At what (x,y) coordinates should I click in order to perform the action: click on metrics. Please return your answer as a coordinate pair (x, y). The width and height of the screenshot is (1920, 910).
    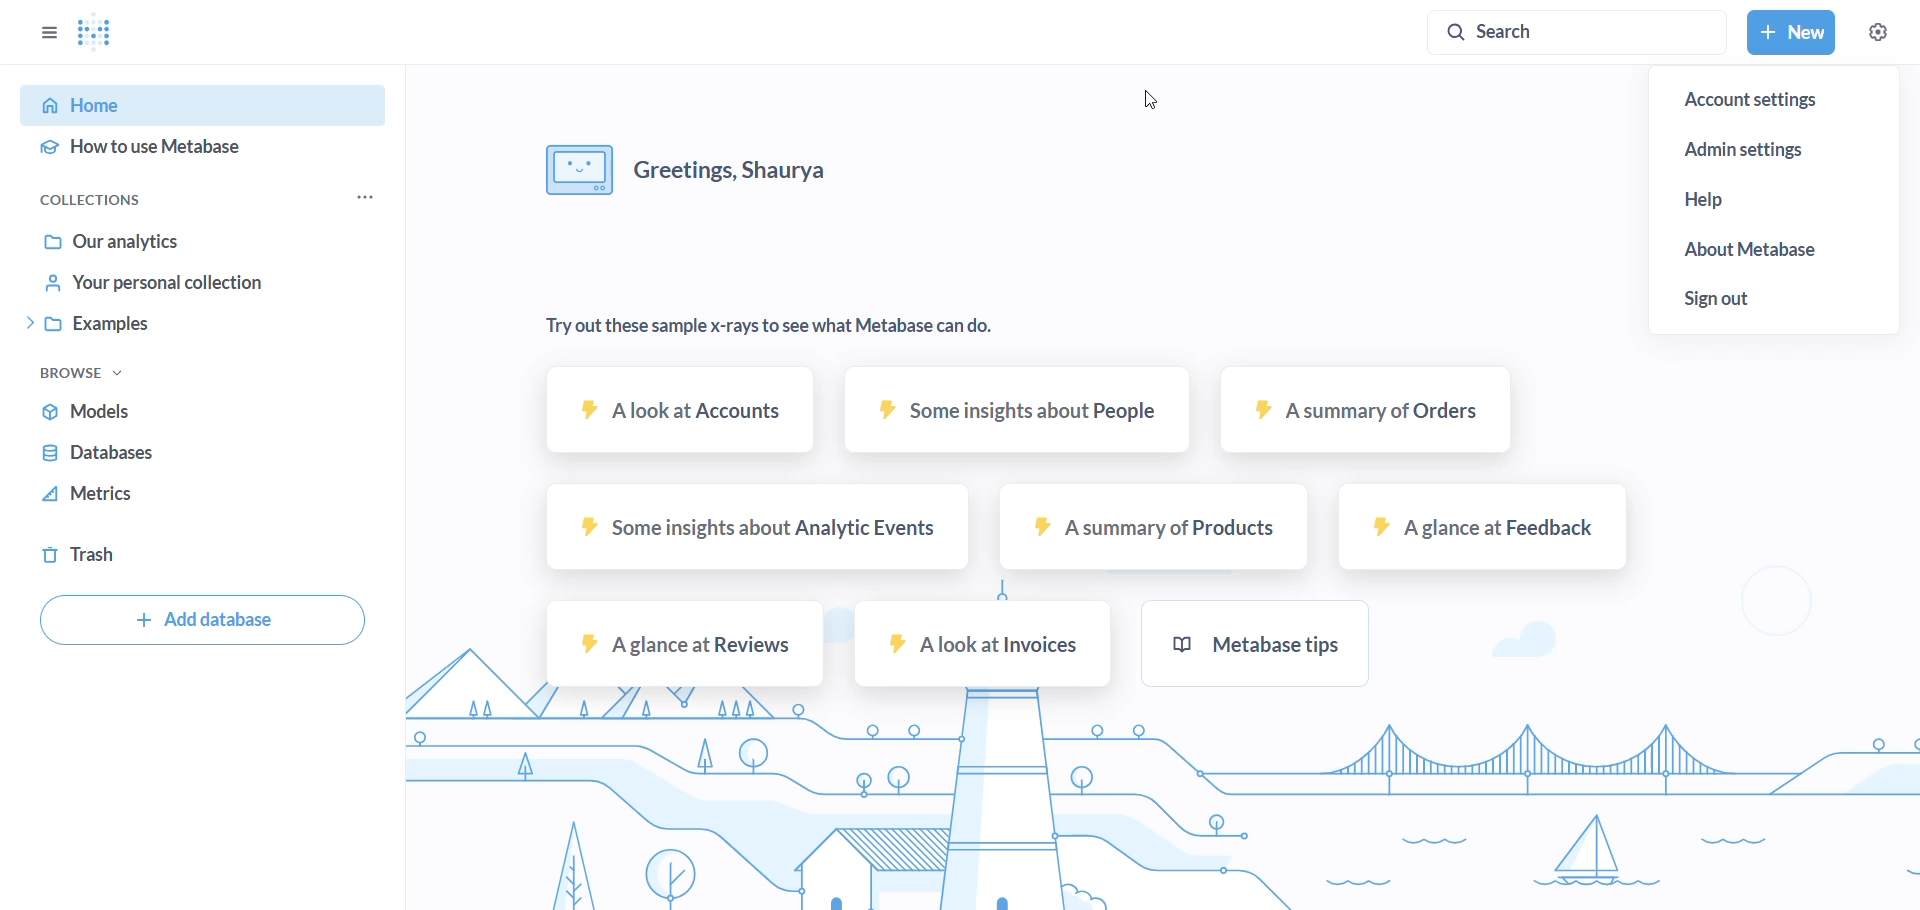
    Looking at the image, I should click on (104, 495).